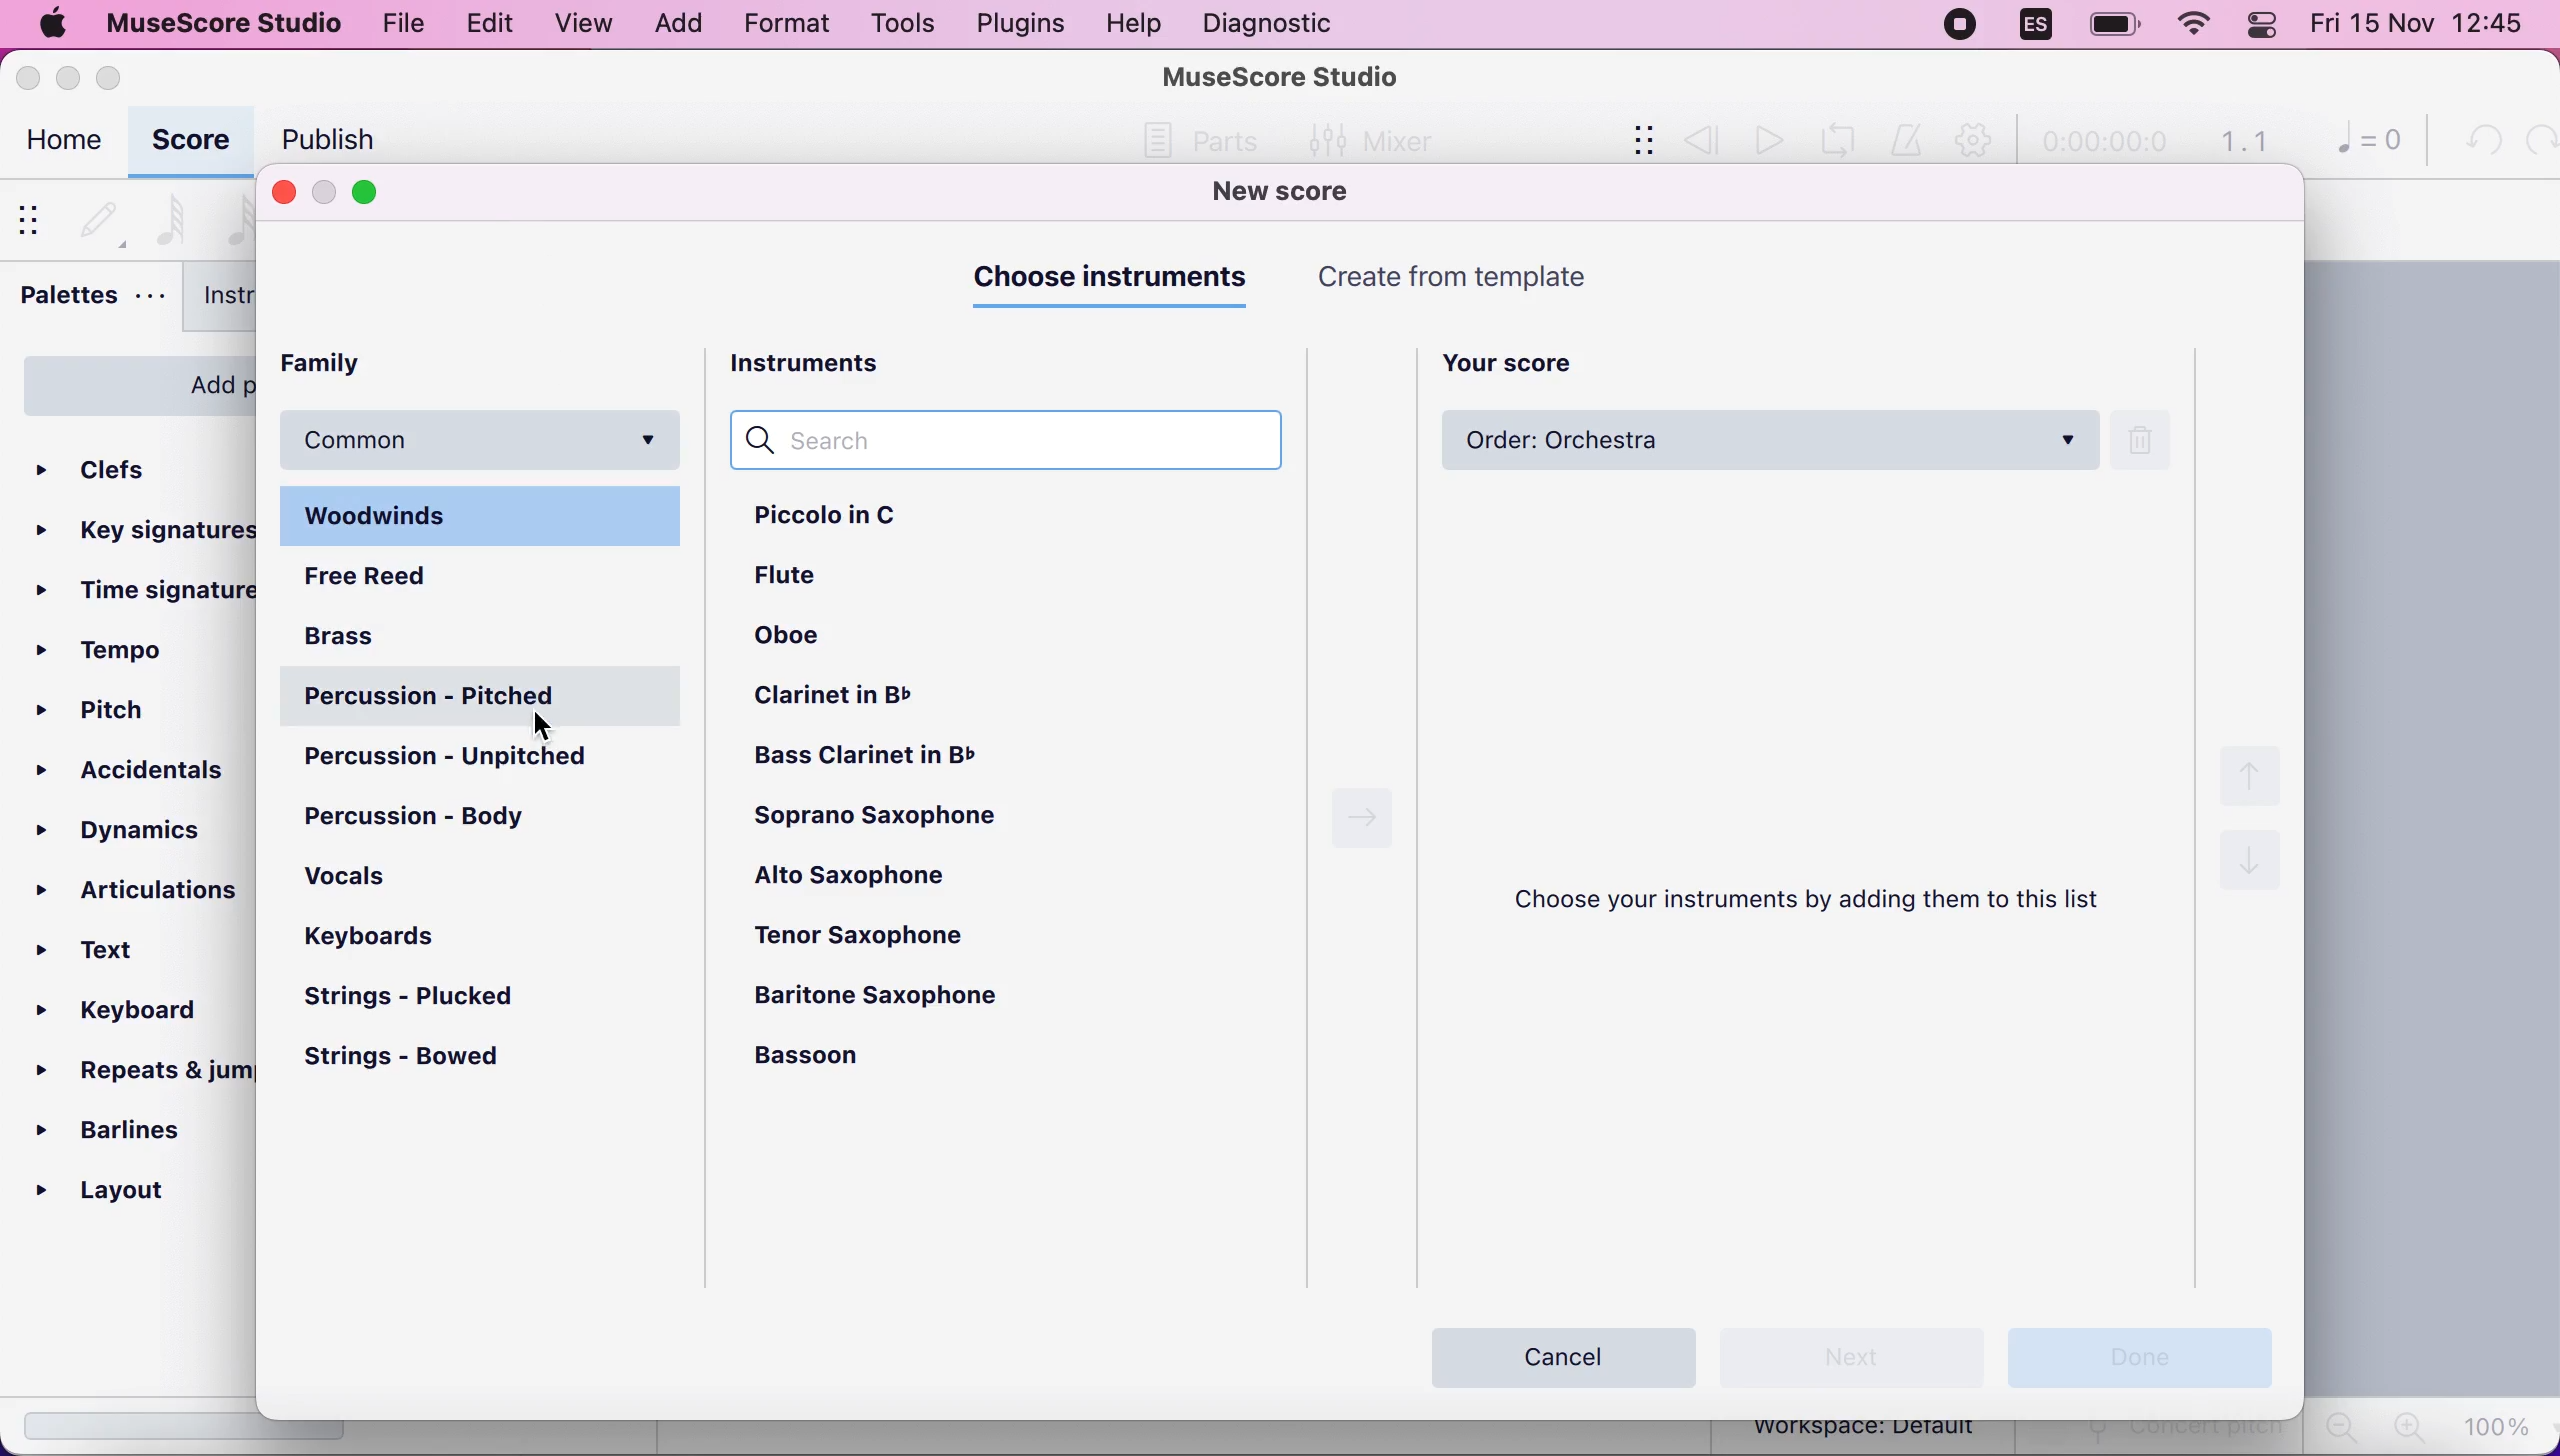  I want to click on brass, so click(370, 633).